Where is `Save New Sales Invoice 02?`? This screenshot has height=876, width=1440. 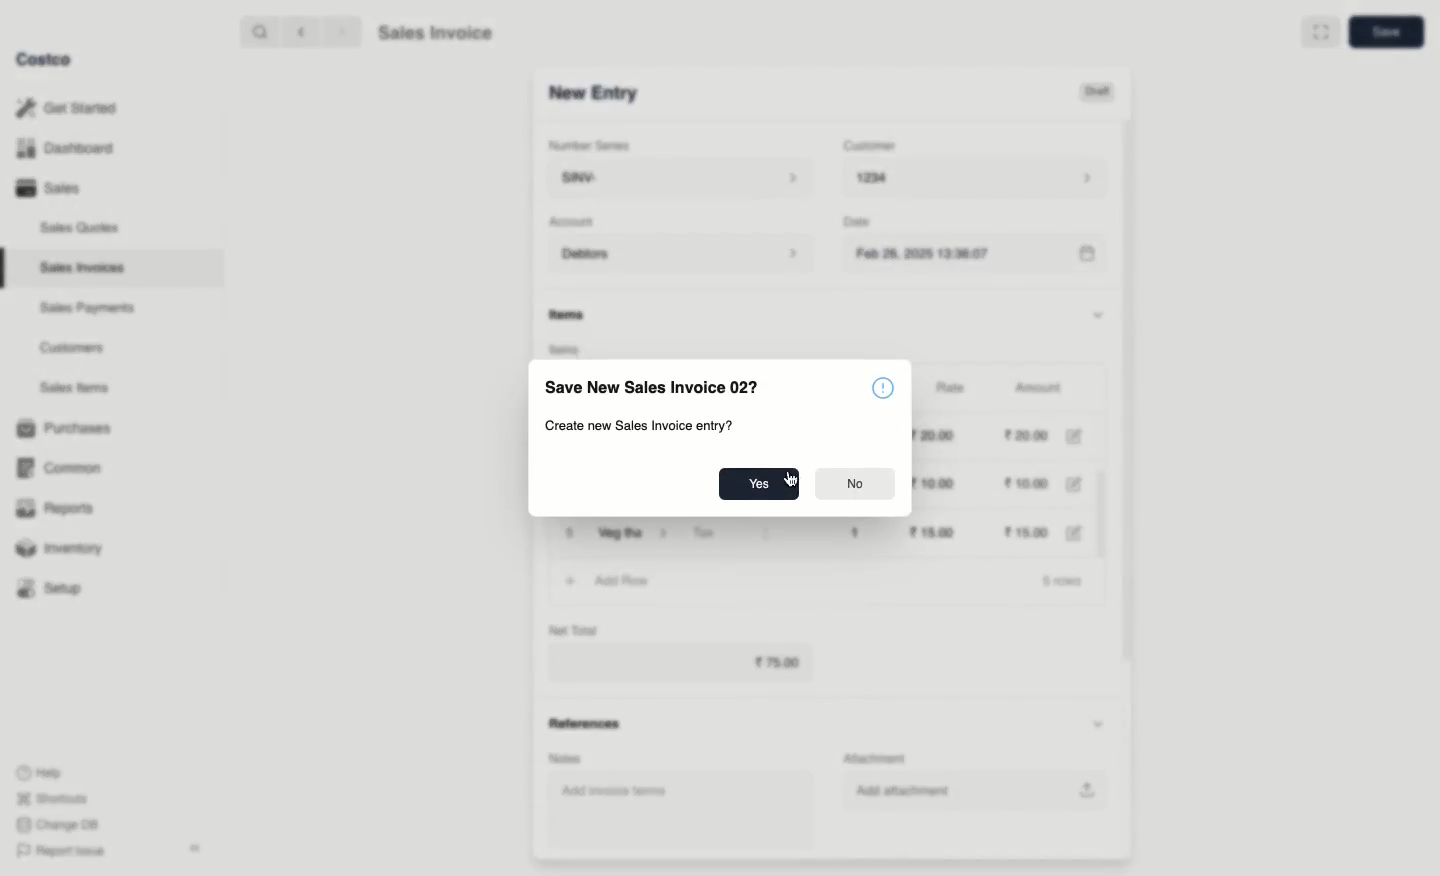
Save New Sales Invoice 02? is located at coordinates (654, 386).